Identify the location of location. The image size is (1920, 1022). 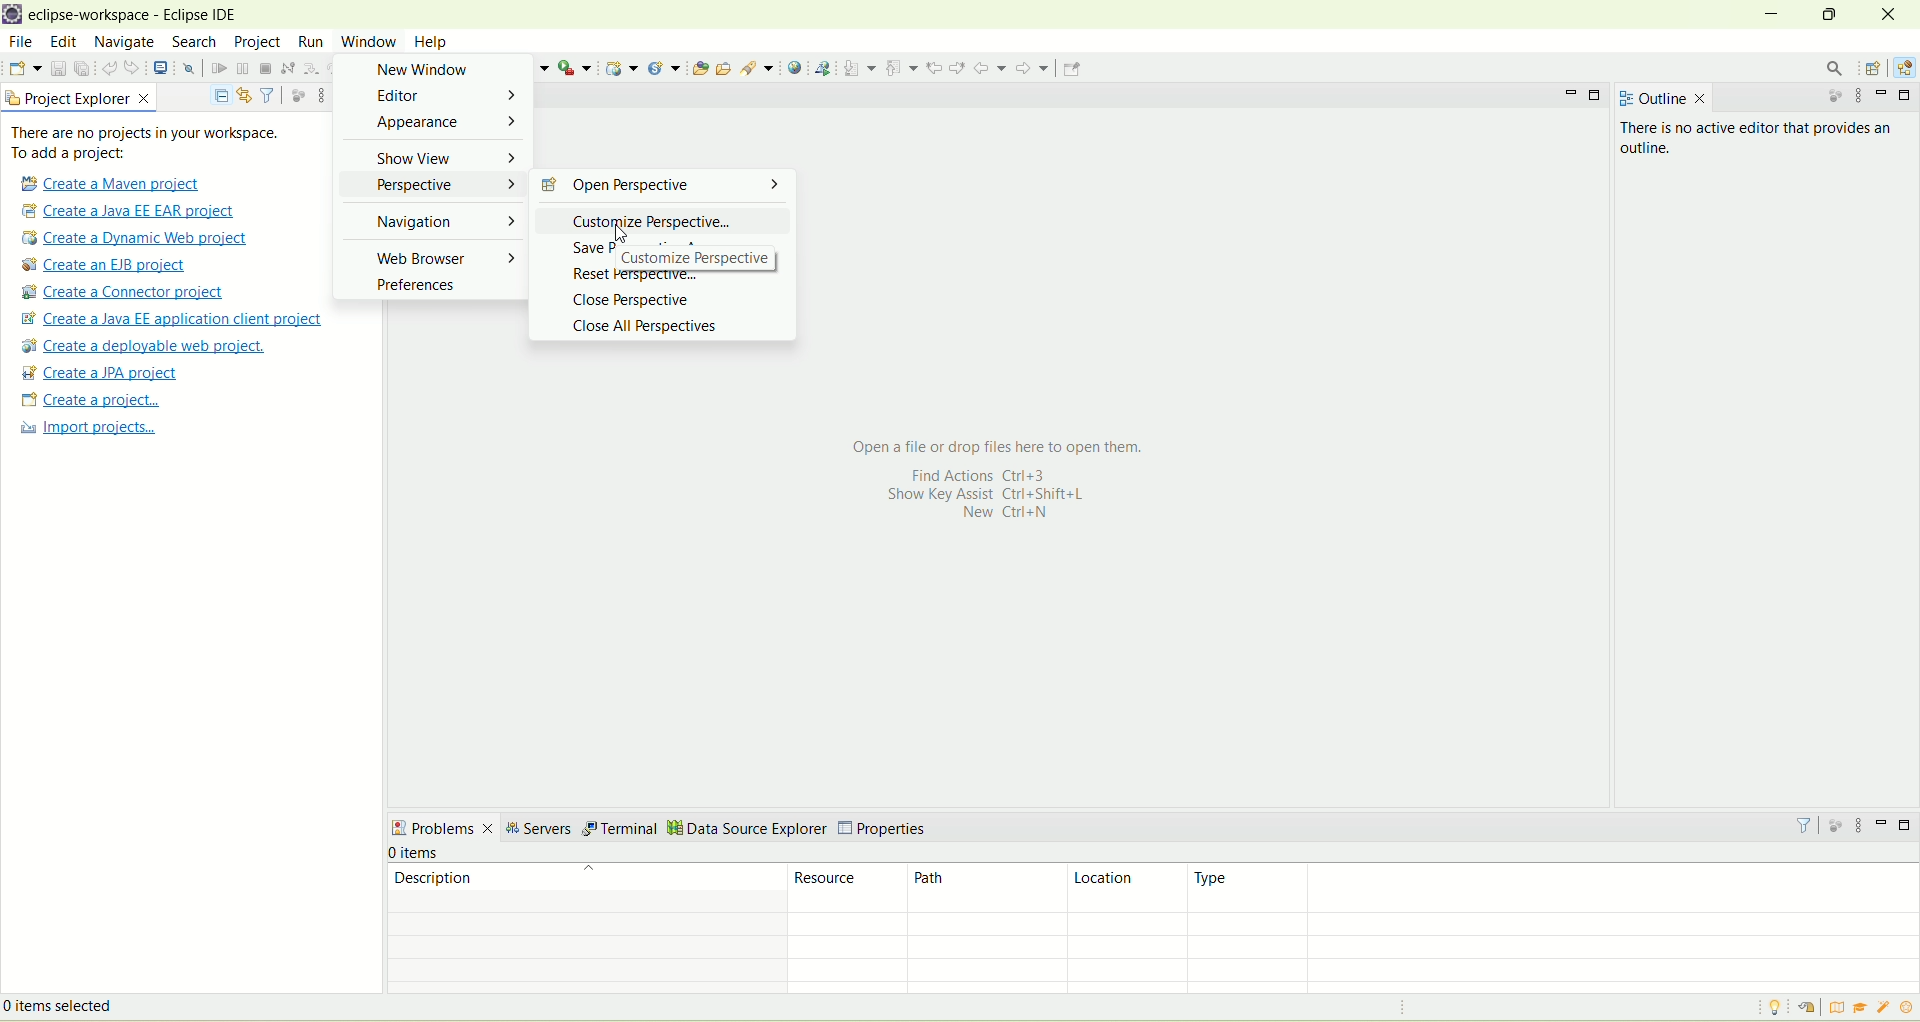
(1127, 889).